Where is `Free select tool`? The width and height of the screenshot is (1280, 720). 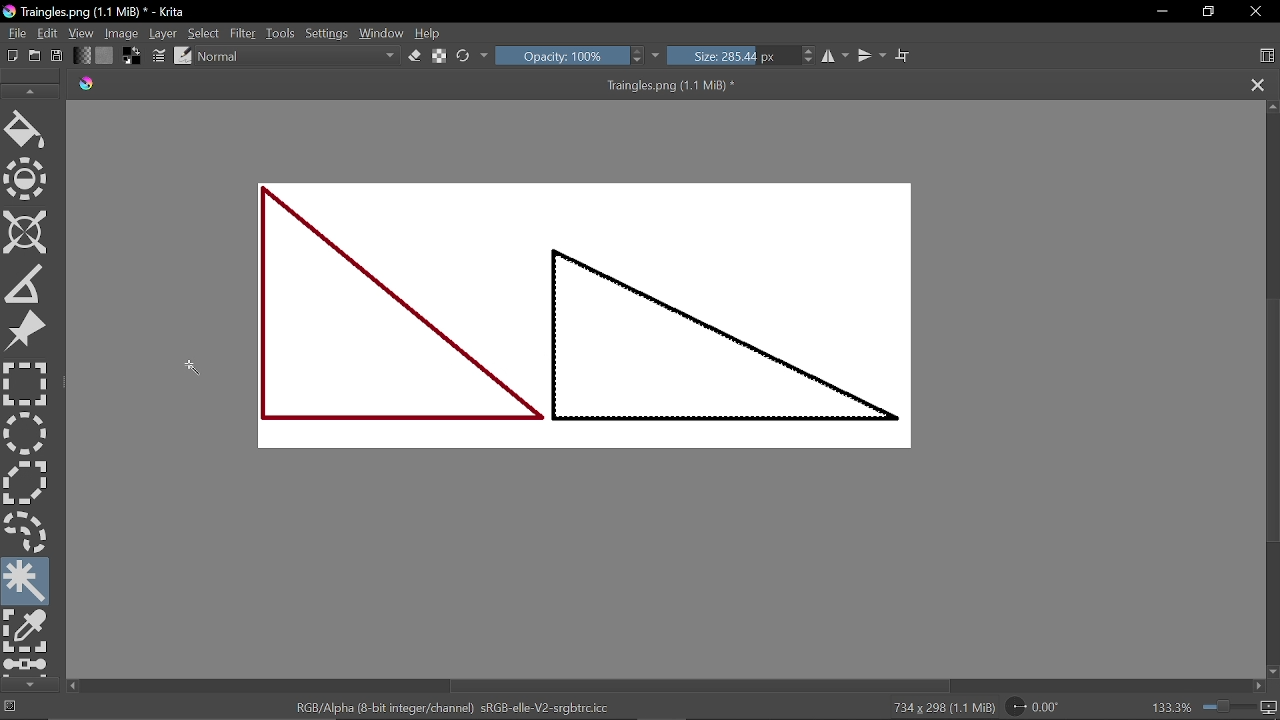
Free select tool is located at coordinates (27, 529).